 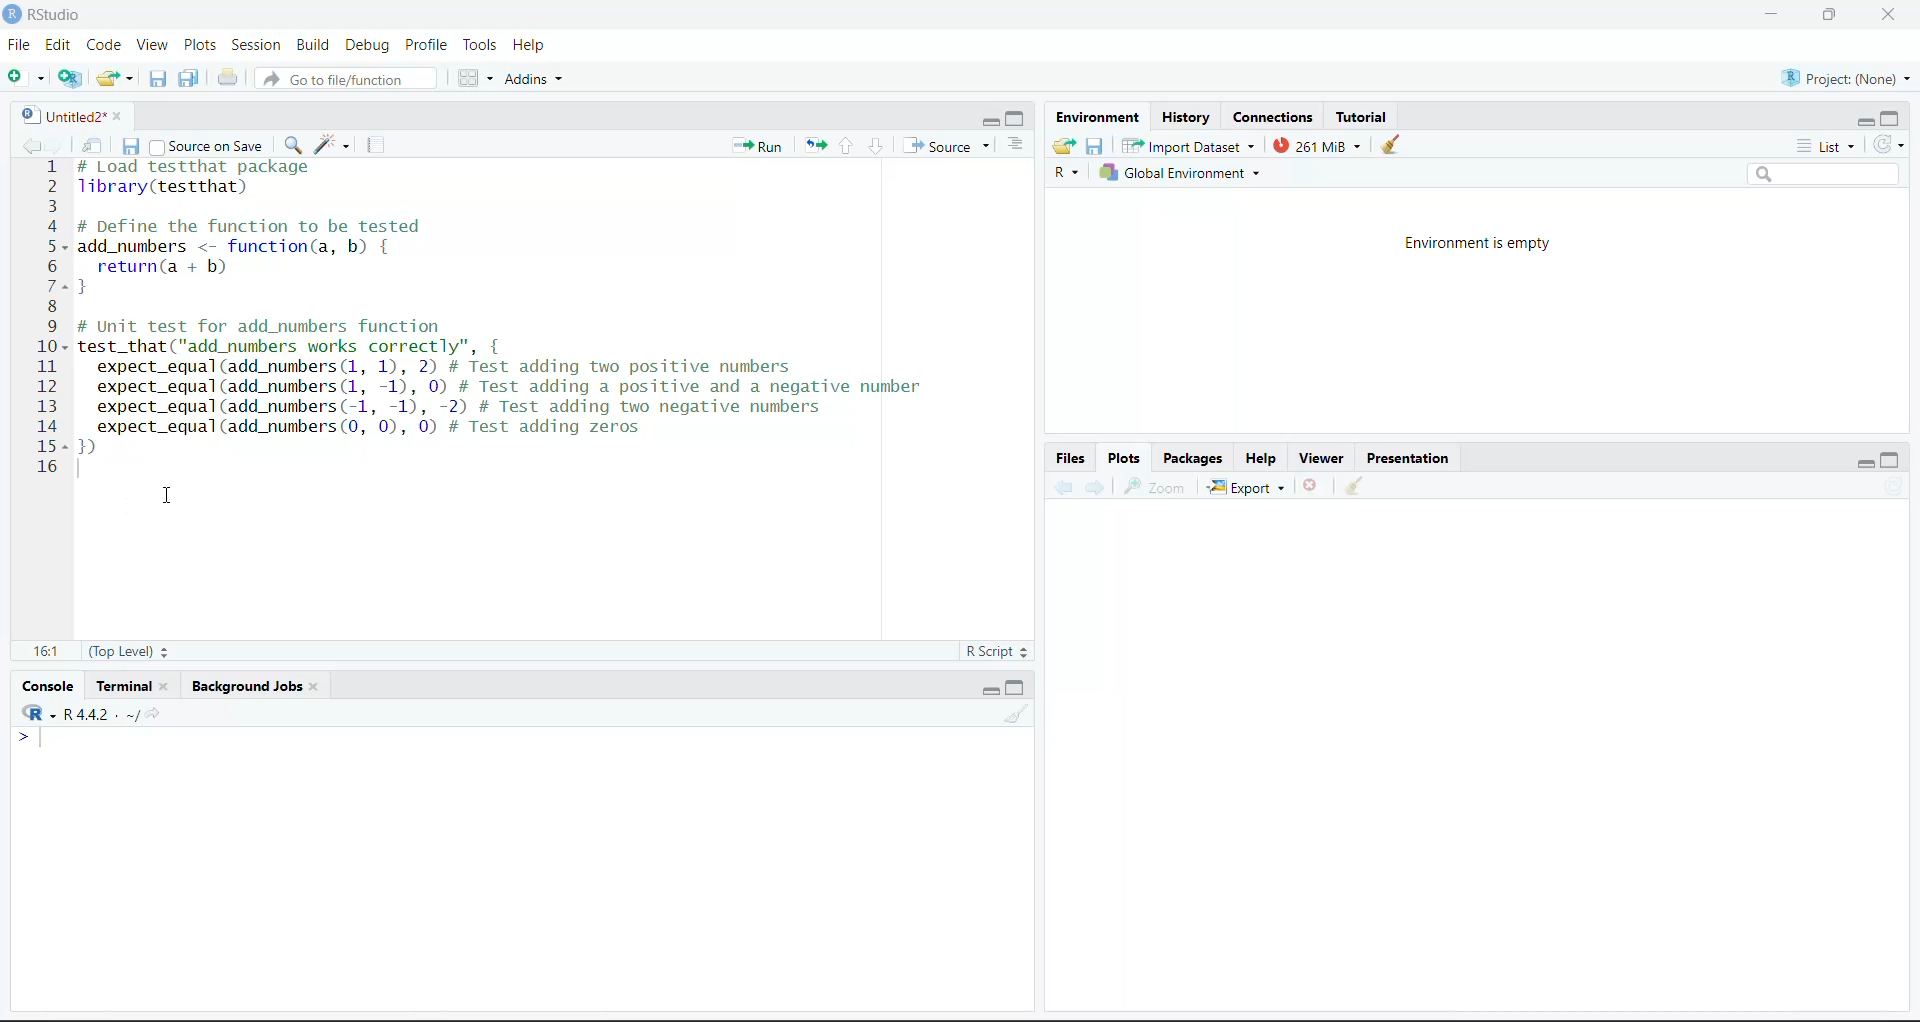 I want to click on List, so click(x=1826, y=145).